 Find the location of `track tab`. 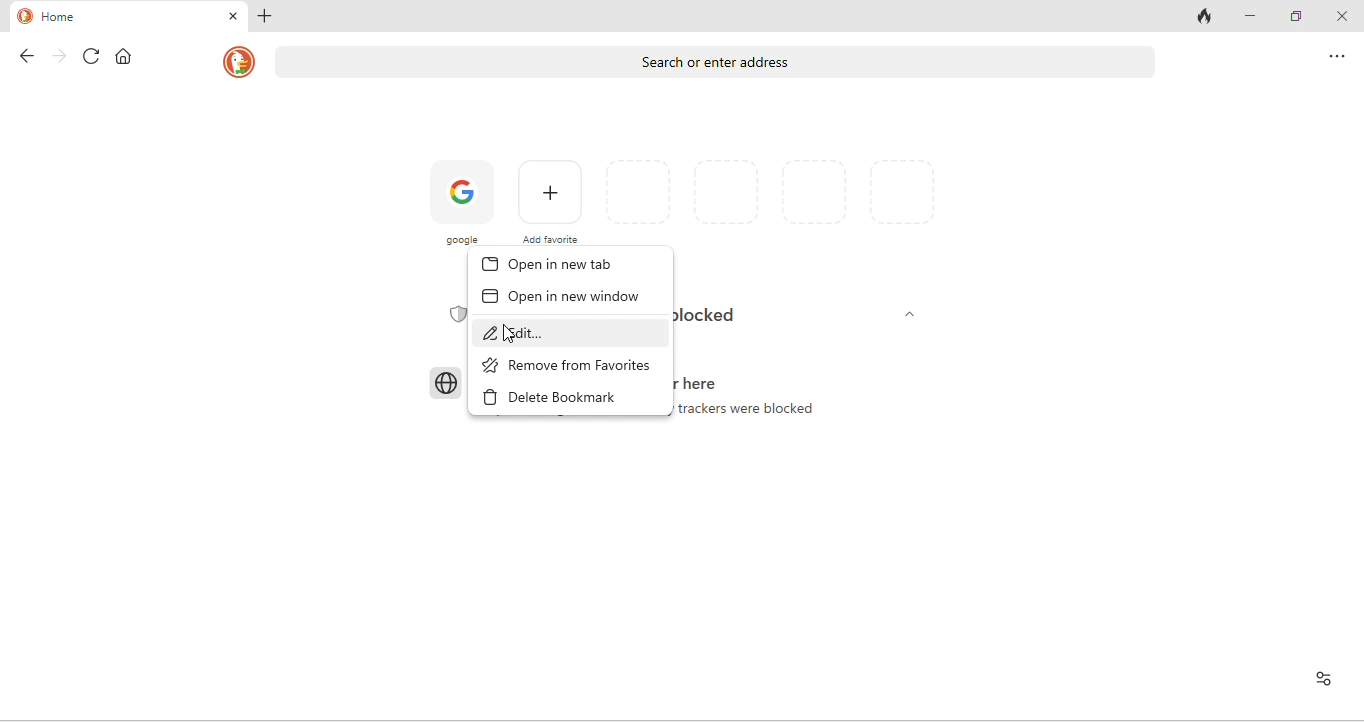

track tab is located at coordinates (1202, 18).